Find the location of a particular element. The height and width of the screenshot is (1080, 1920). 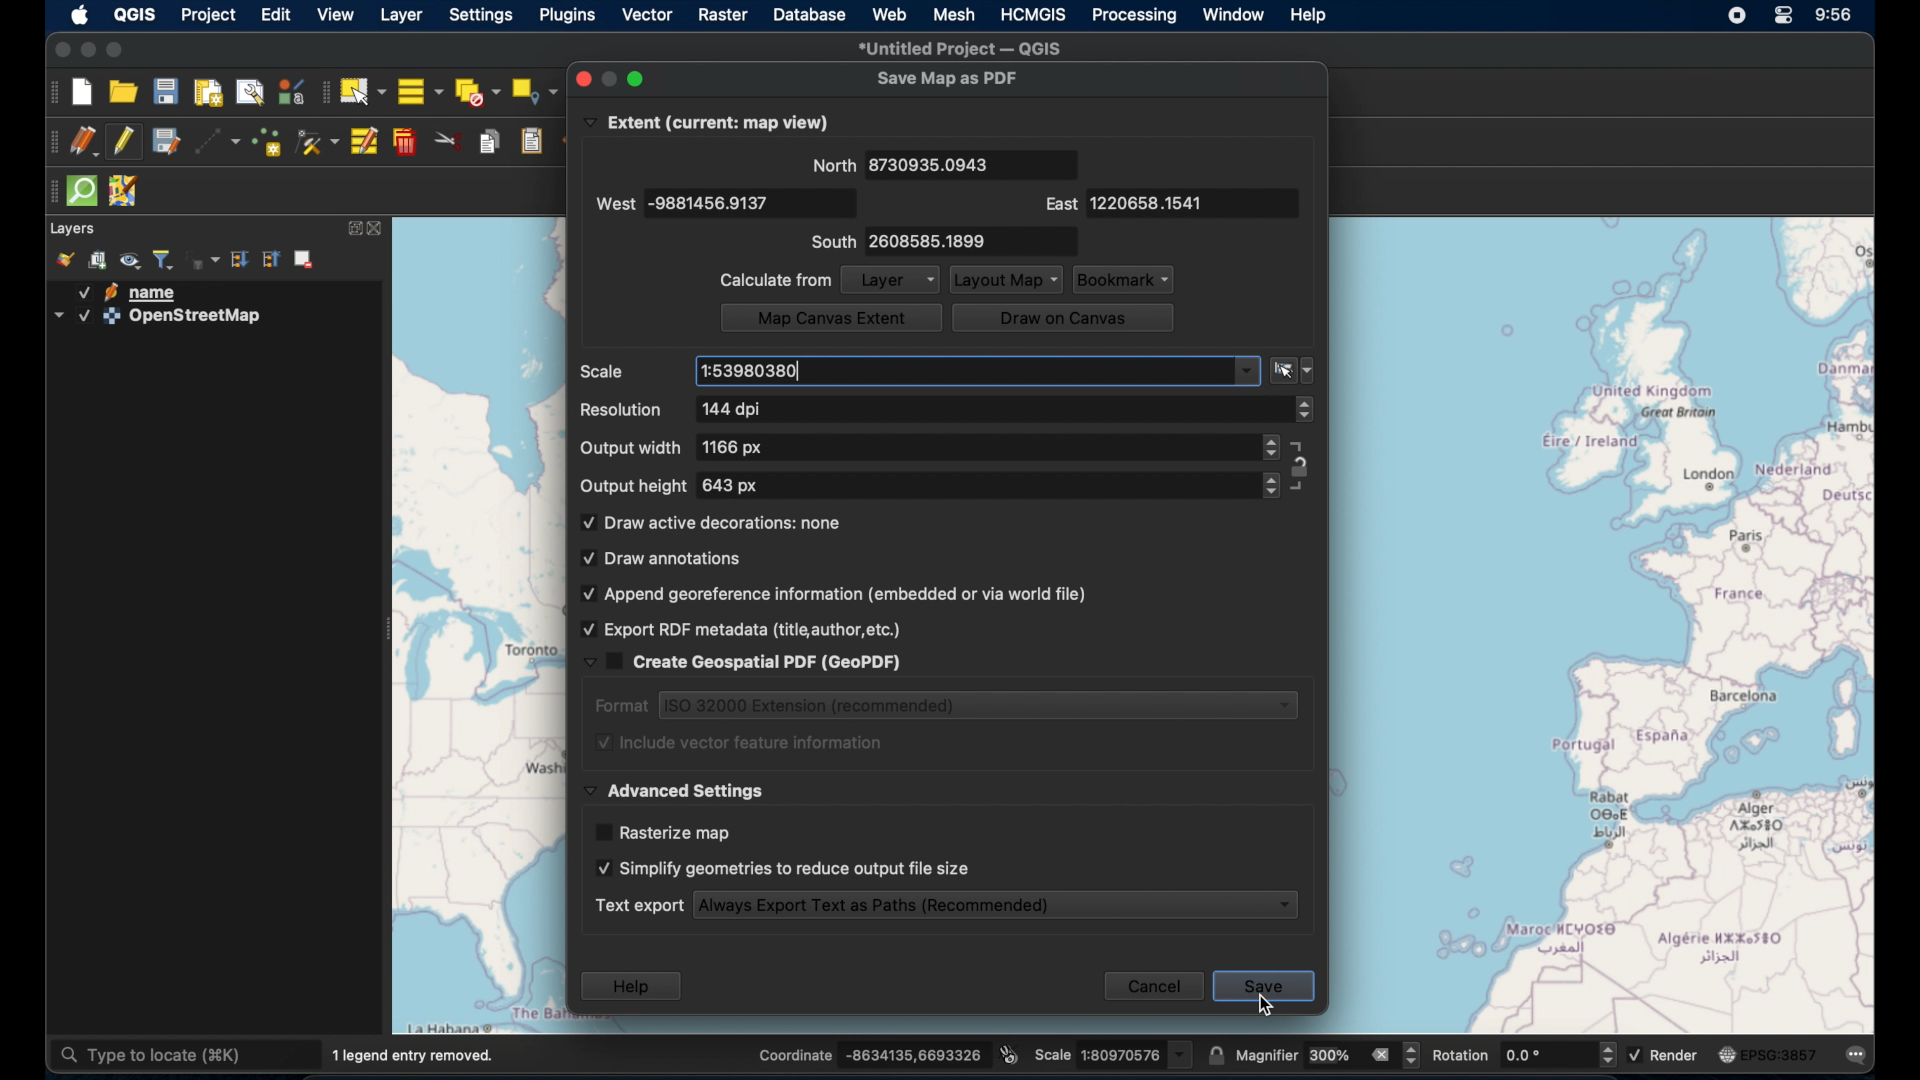

manage map themes is located at coordinates (131, 261).